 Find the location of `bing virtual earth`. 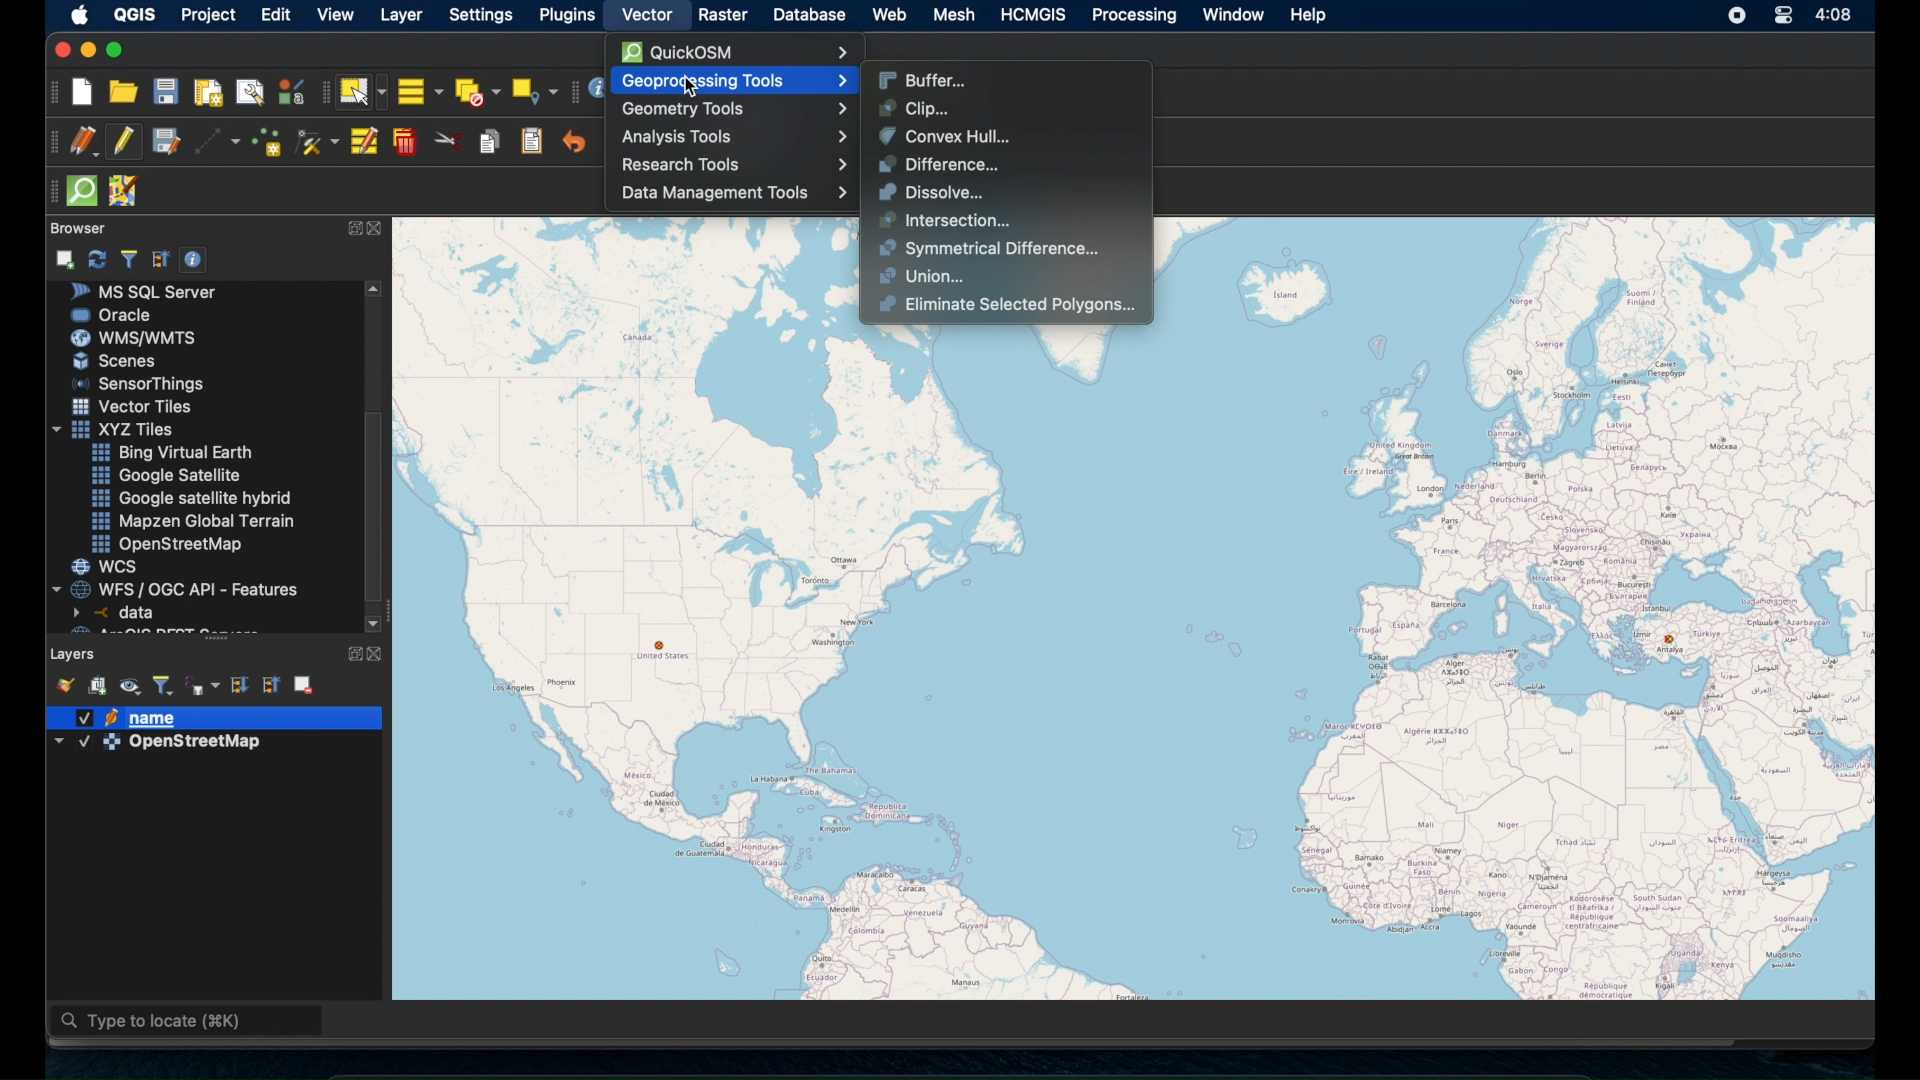

bing virtual earth is located at coordinates (170, 453).